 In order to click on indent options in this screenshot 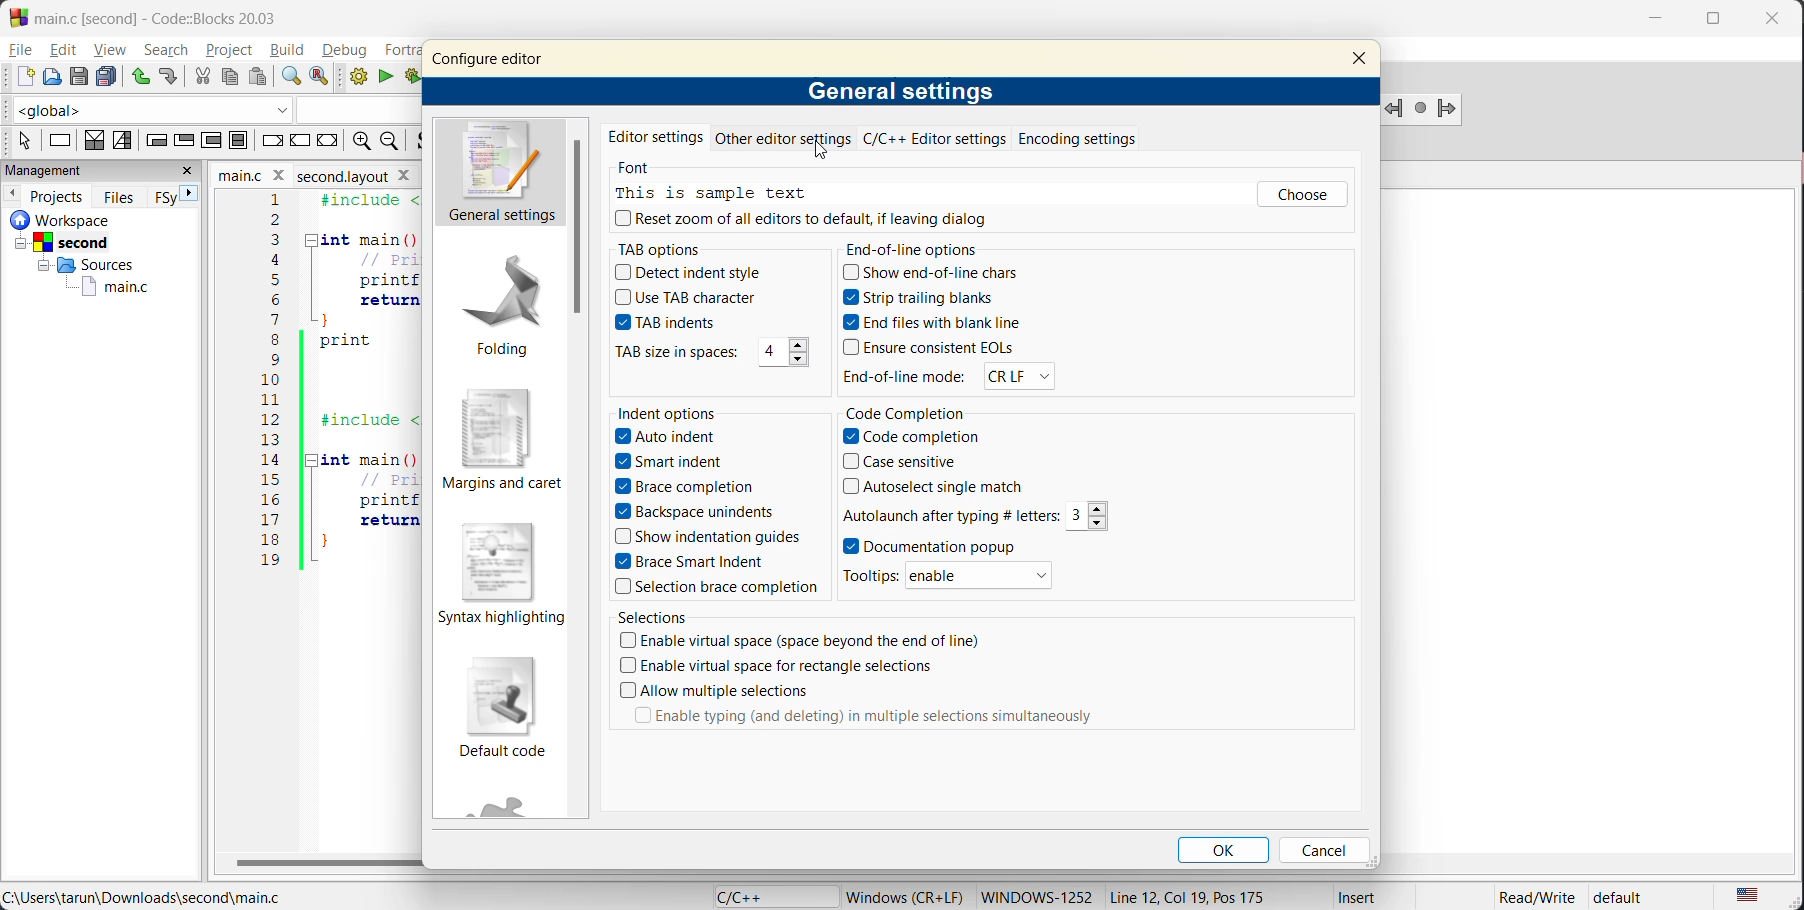, I will do `click(719, 413)`.